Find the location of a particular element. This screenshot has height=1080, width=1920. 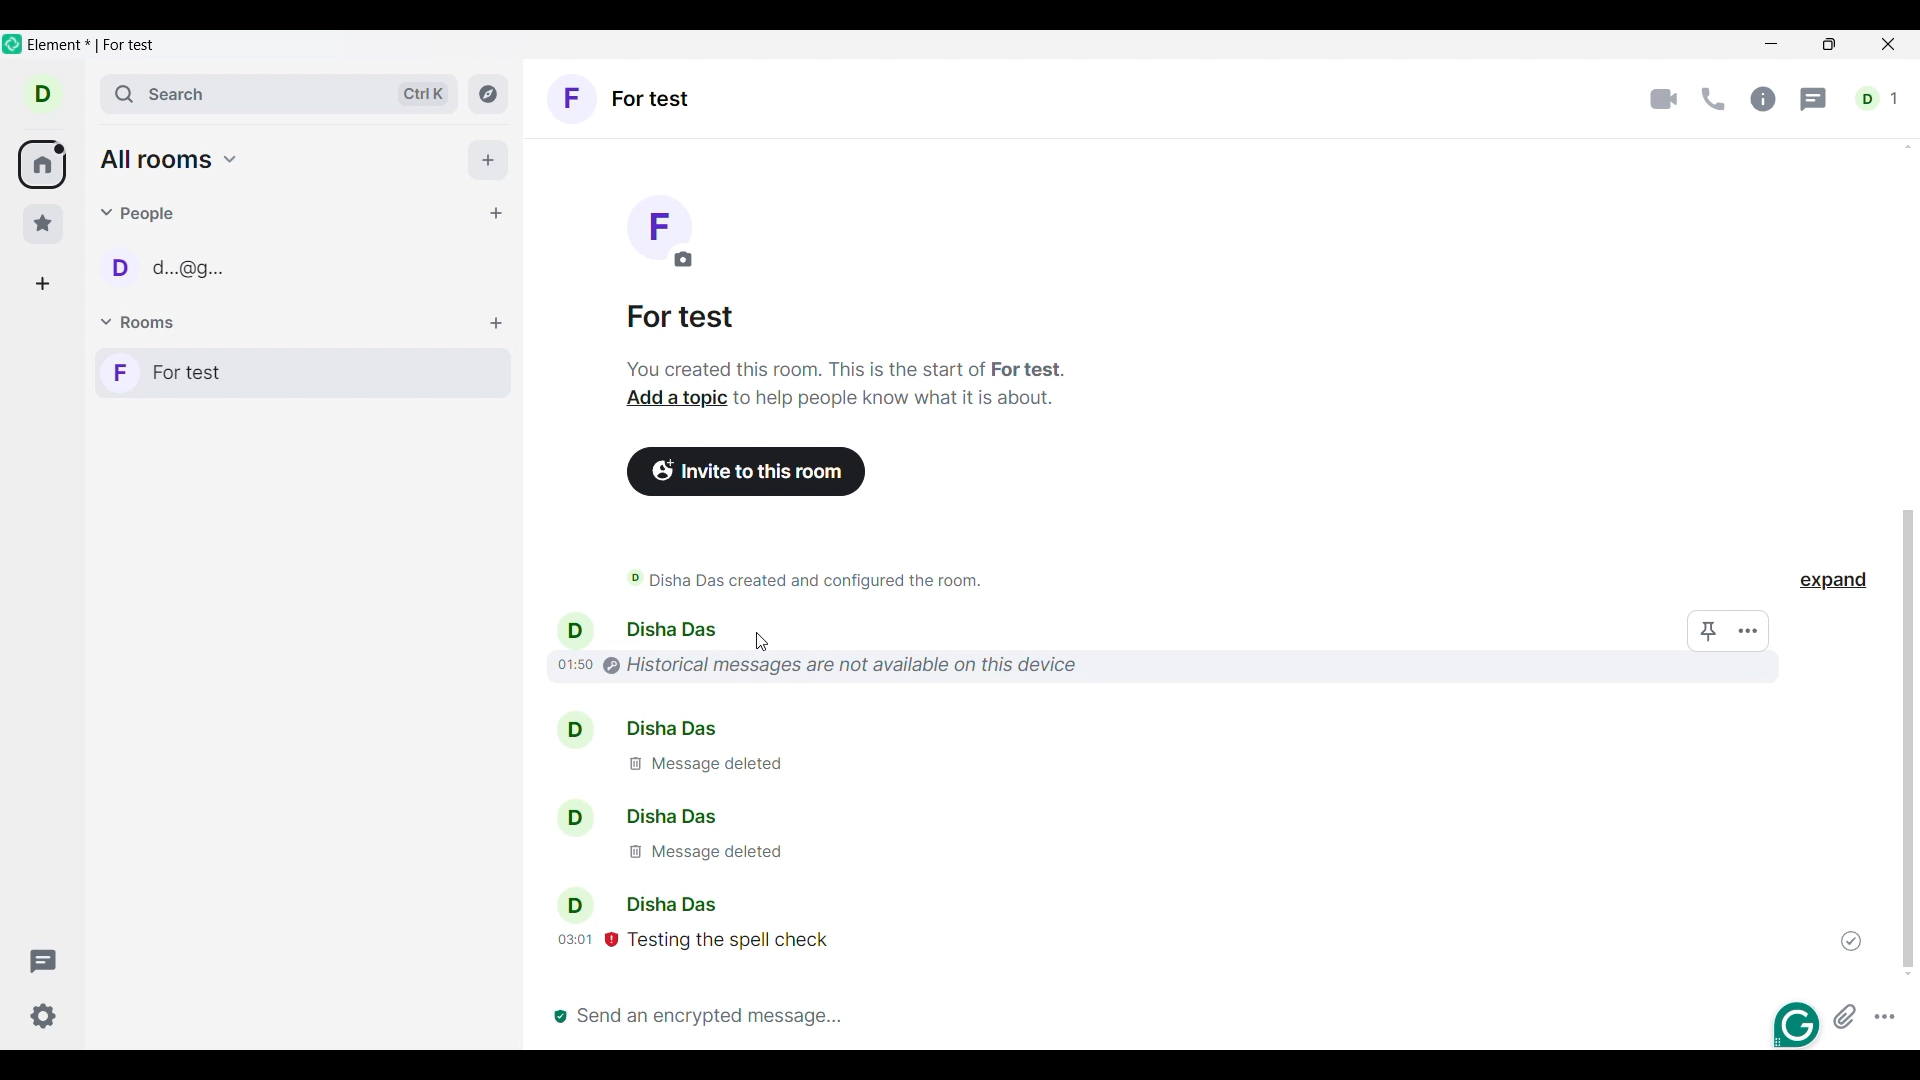

Message box is located at coordinates (1144, 1014).